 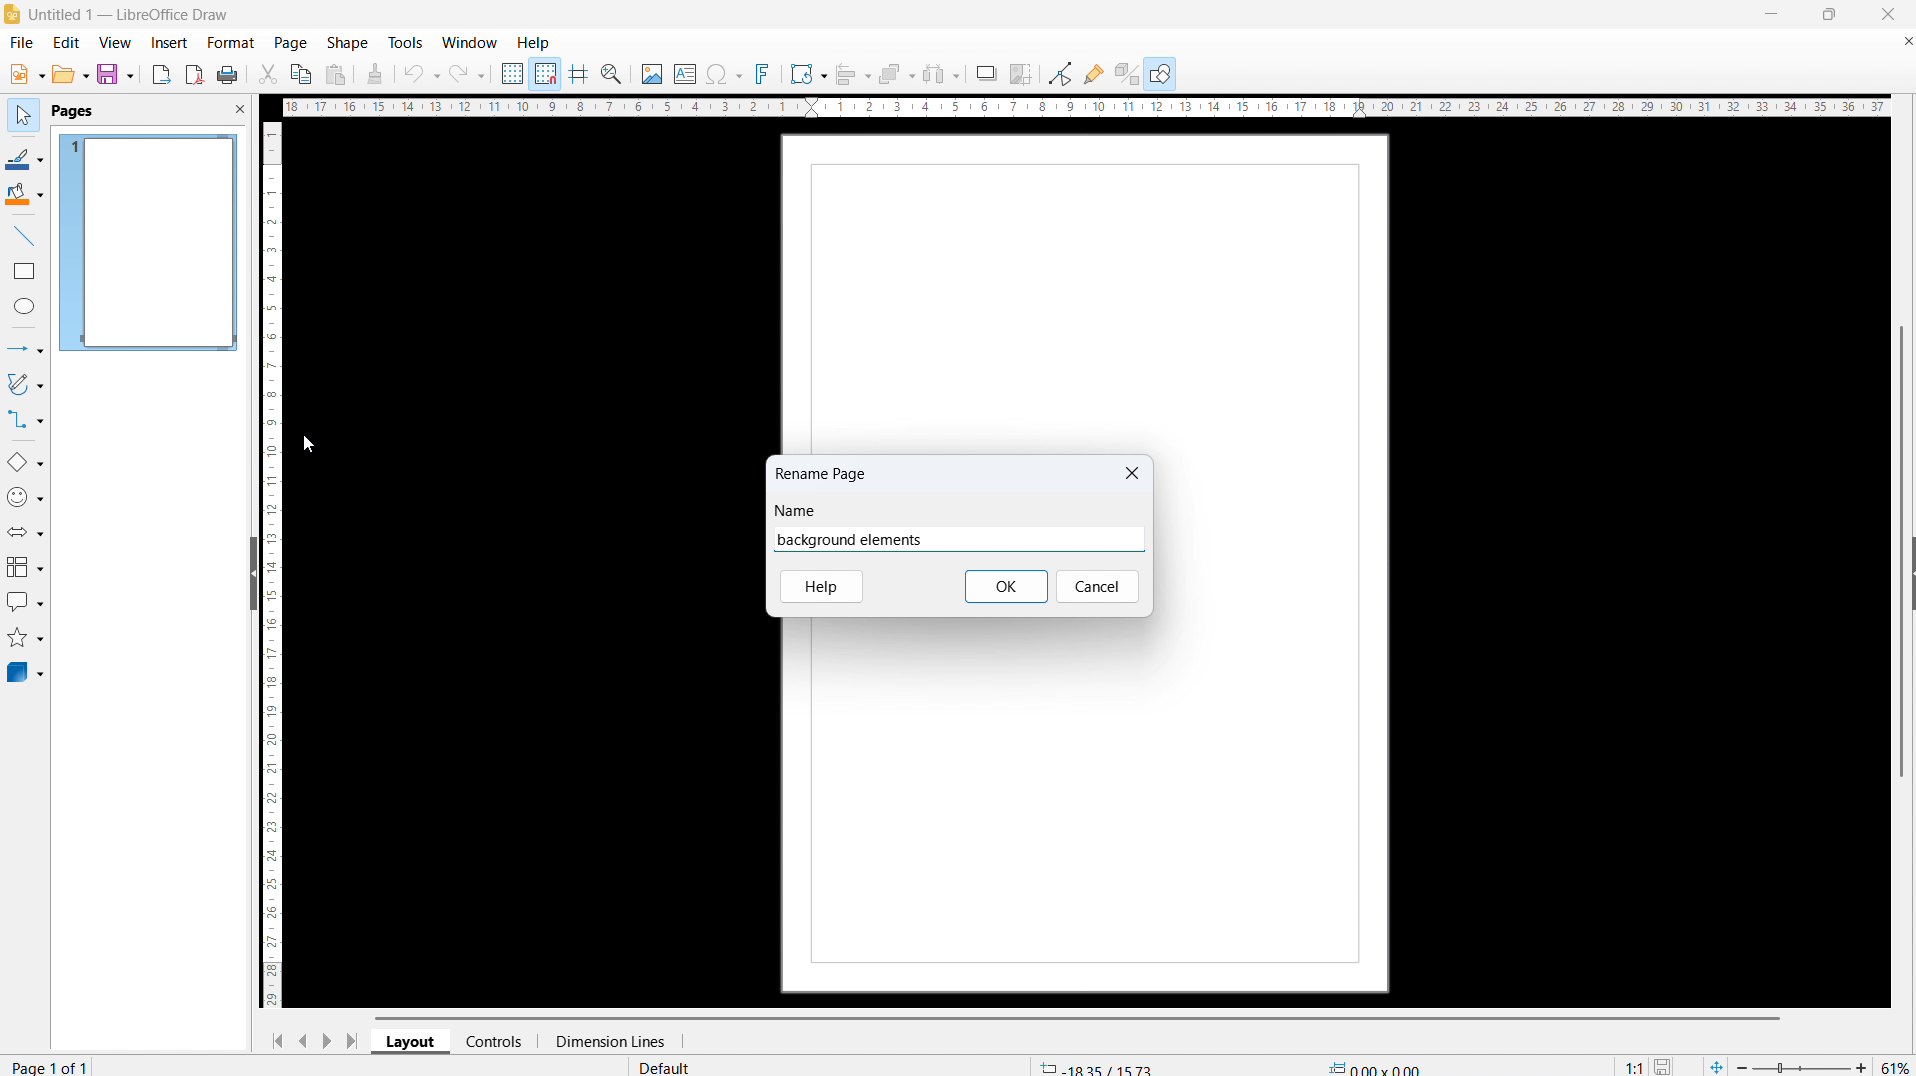 I want to click on controls, so click(x=495, y=1041).